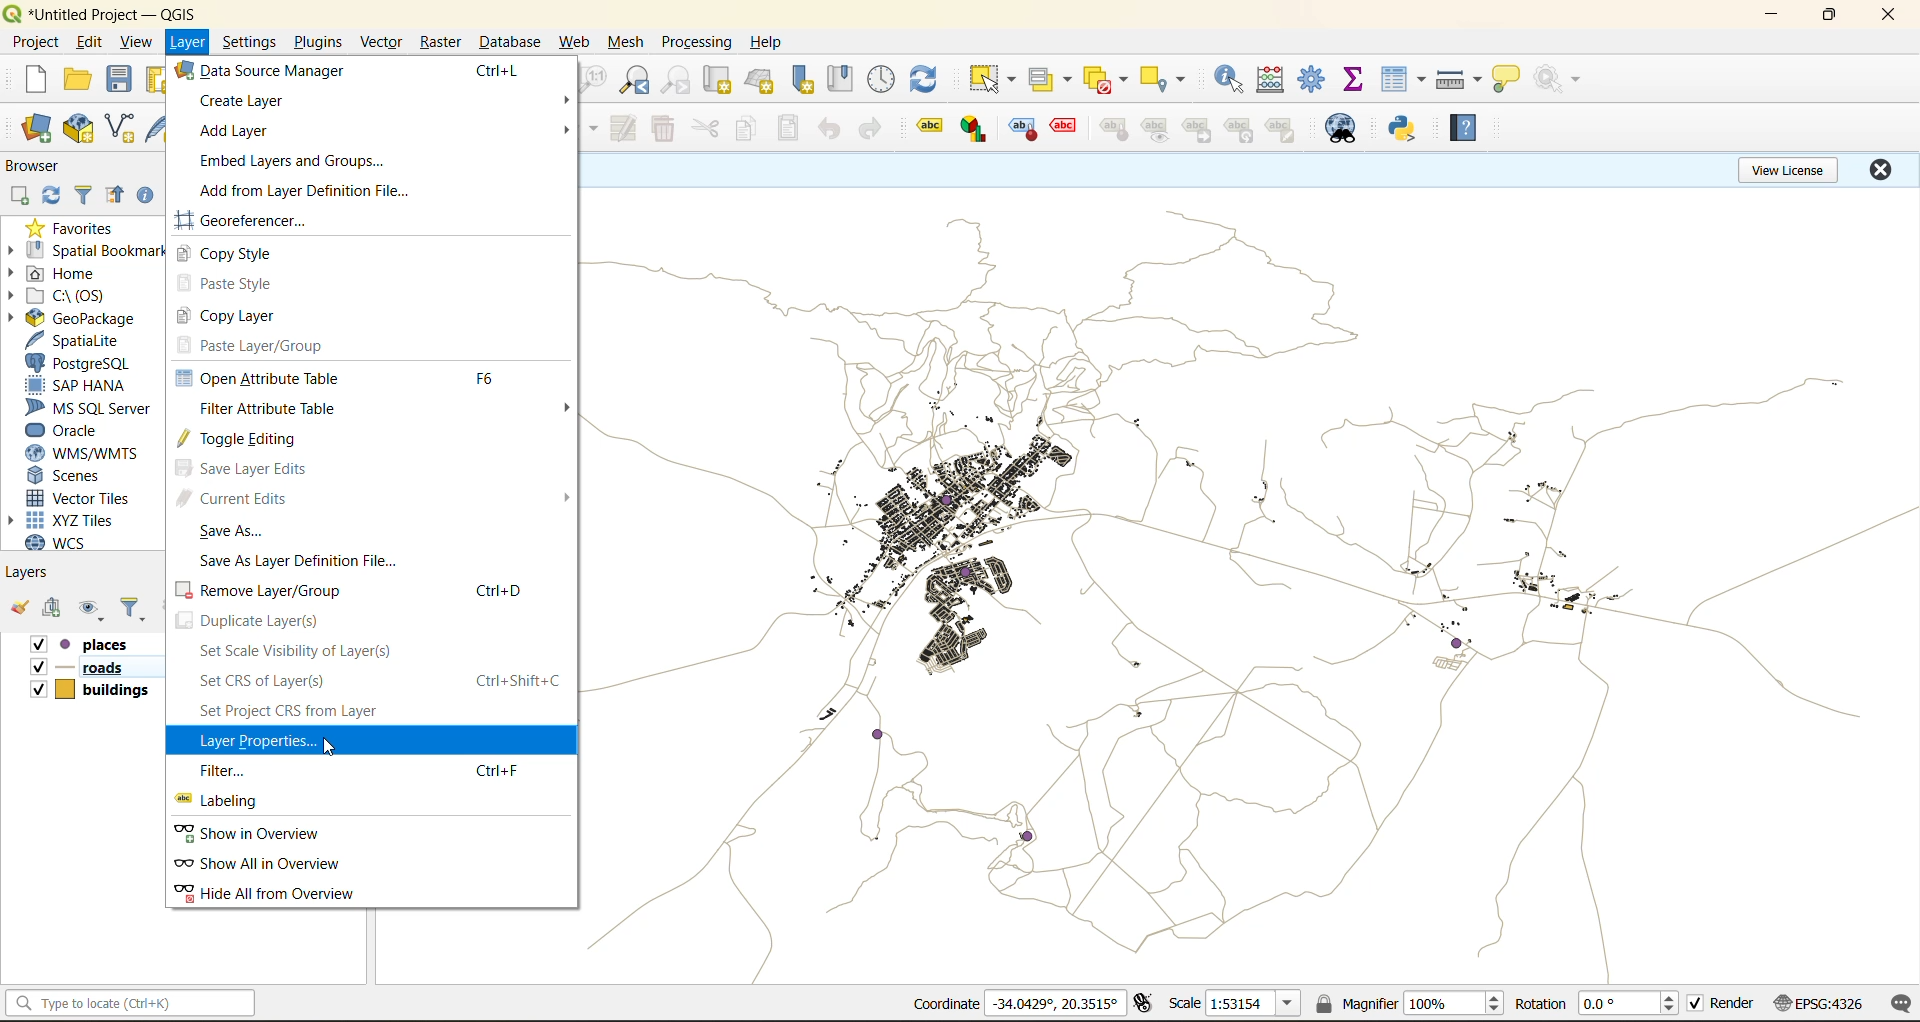 The height and width of the screenshot is (1022, 1920). I want to click on render, so click(1721, 1006).